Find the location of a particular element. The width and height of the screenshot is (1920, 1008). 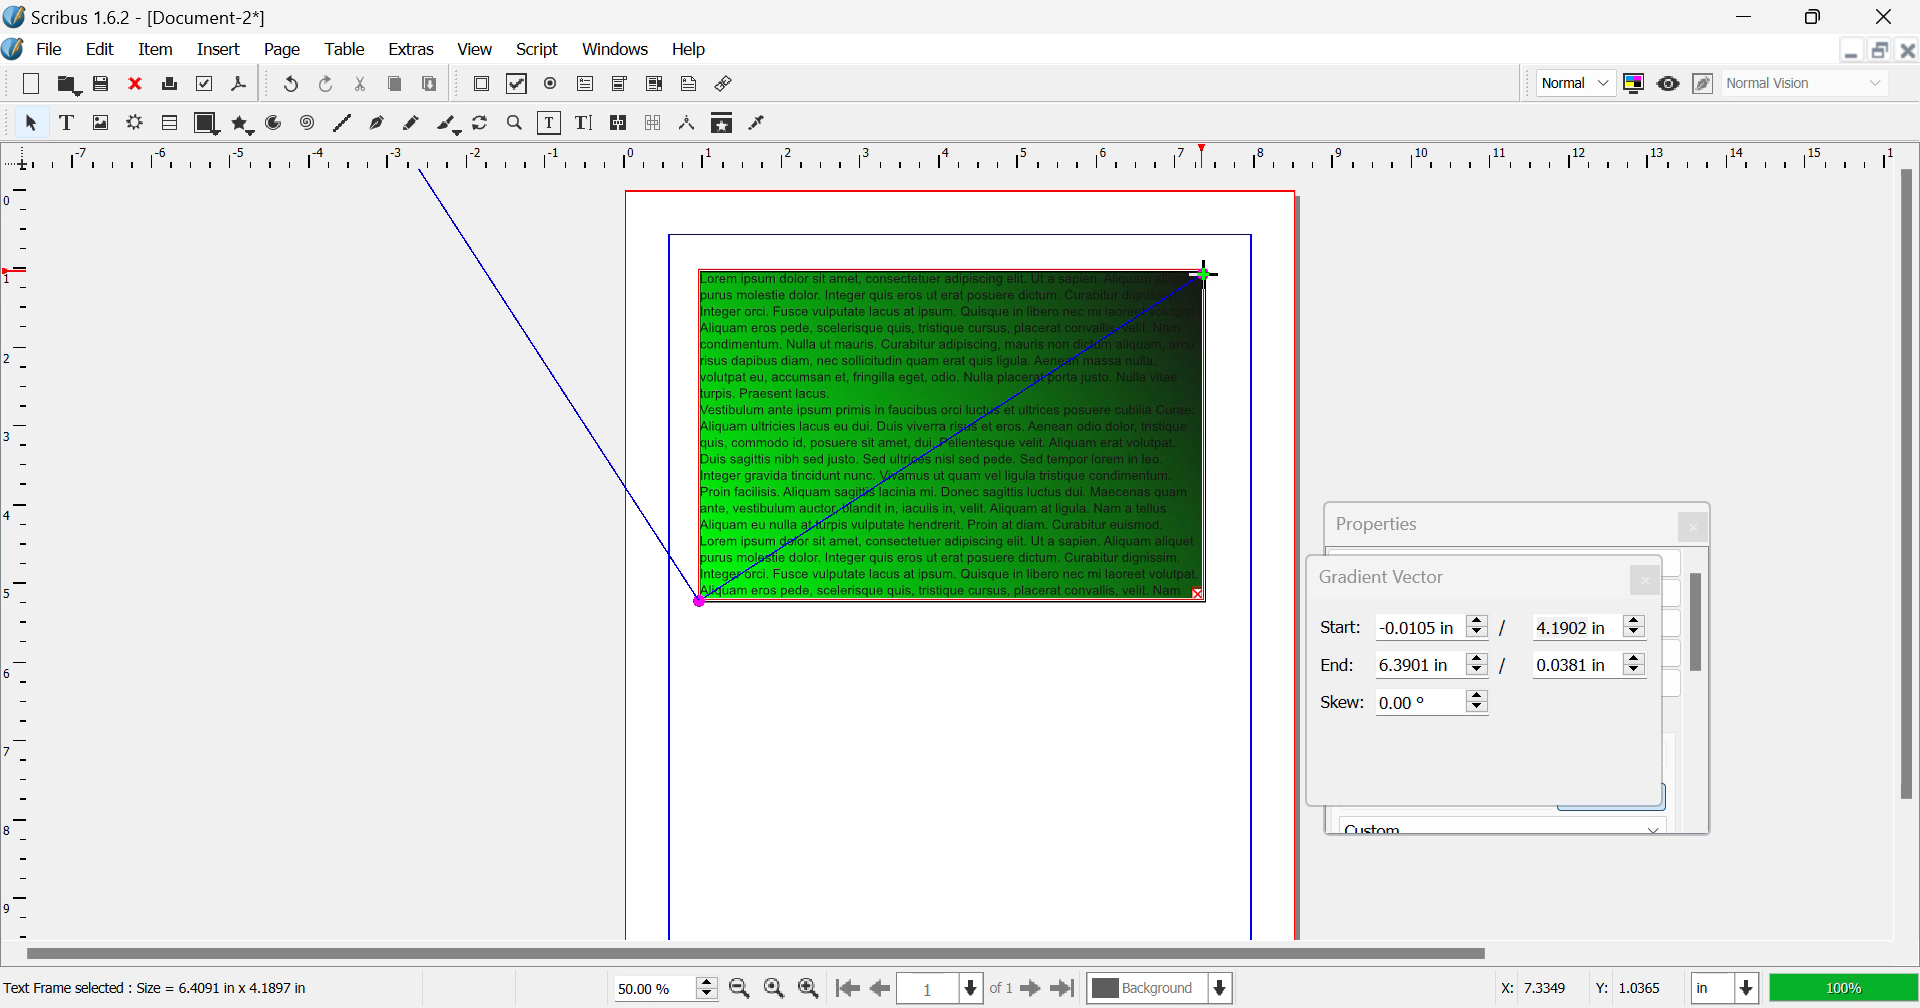

Close is located at coordinates (1908, 49).